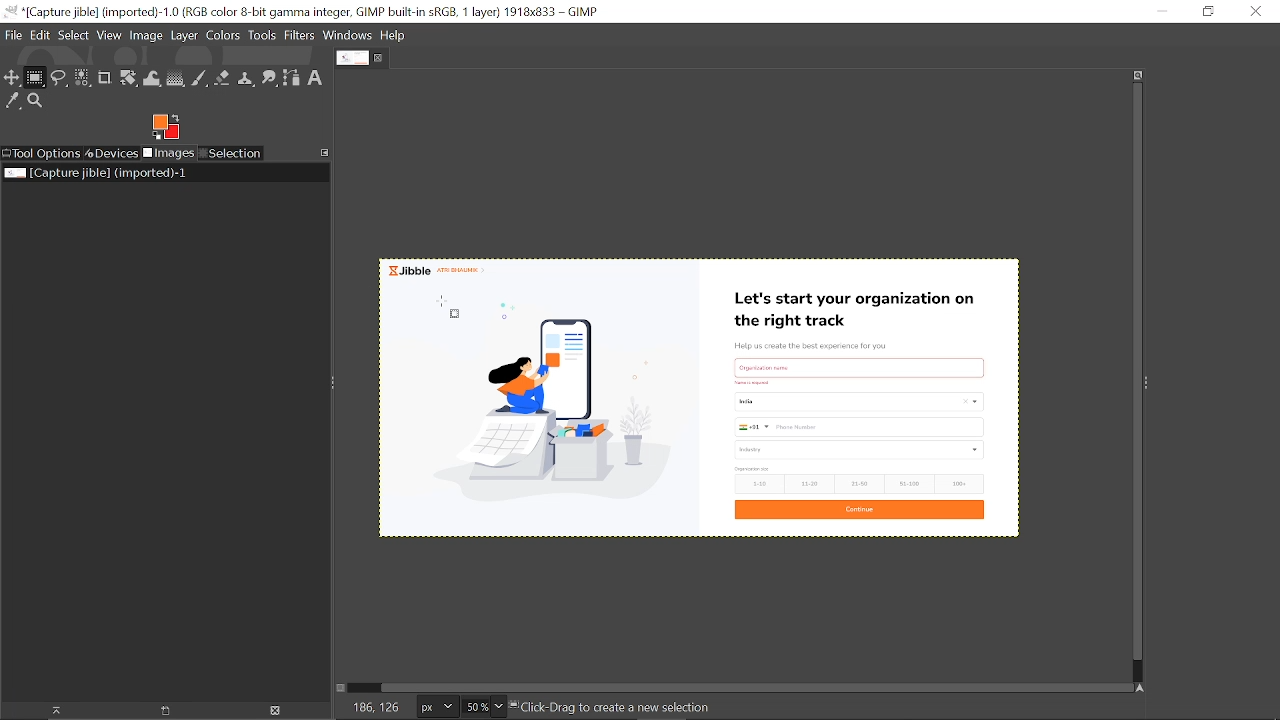  I want to click on 51-100, so click(907, 483).